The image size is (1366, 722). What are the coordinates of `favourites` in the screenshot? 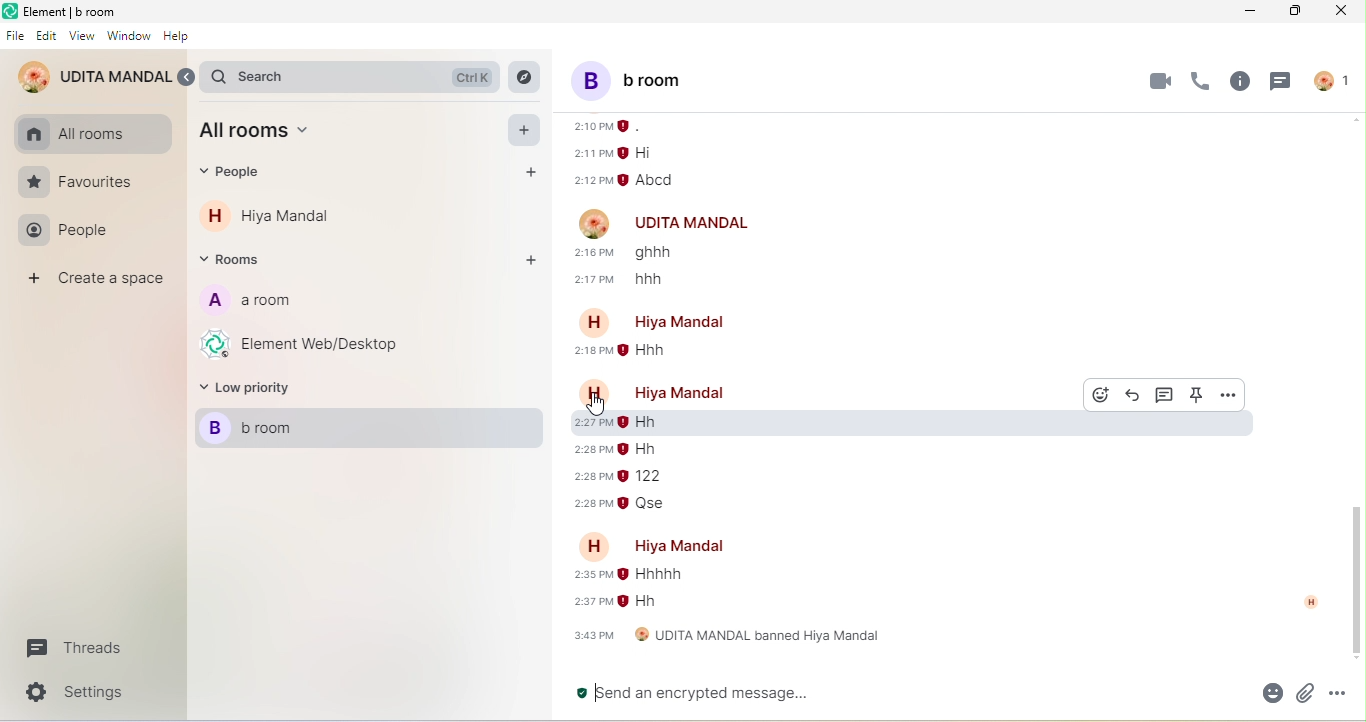 It's located at (78, 183).